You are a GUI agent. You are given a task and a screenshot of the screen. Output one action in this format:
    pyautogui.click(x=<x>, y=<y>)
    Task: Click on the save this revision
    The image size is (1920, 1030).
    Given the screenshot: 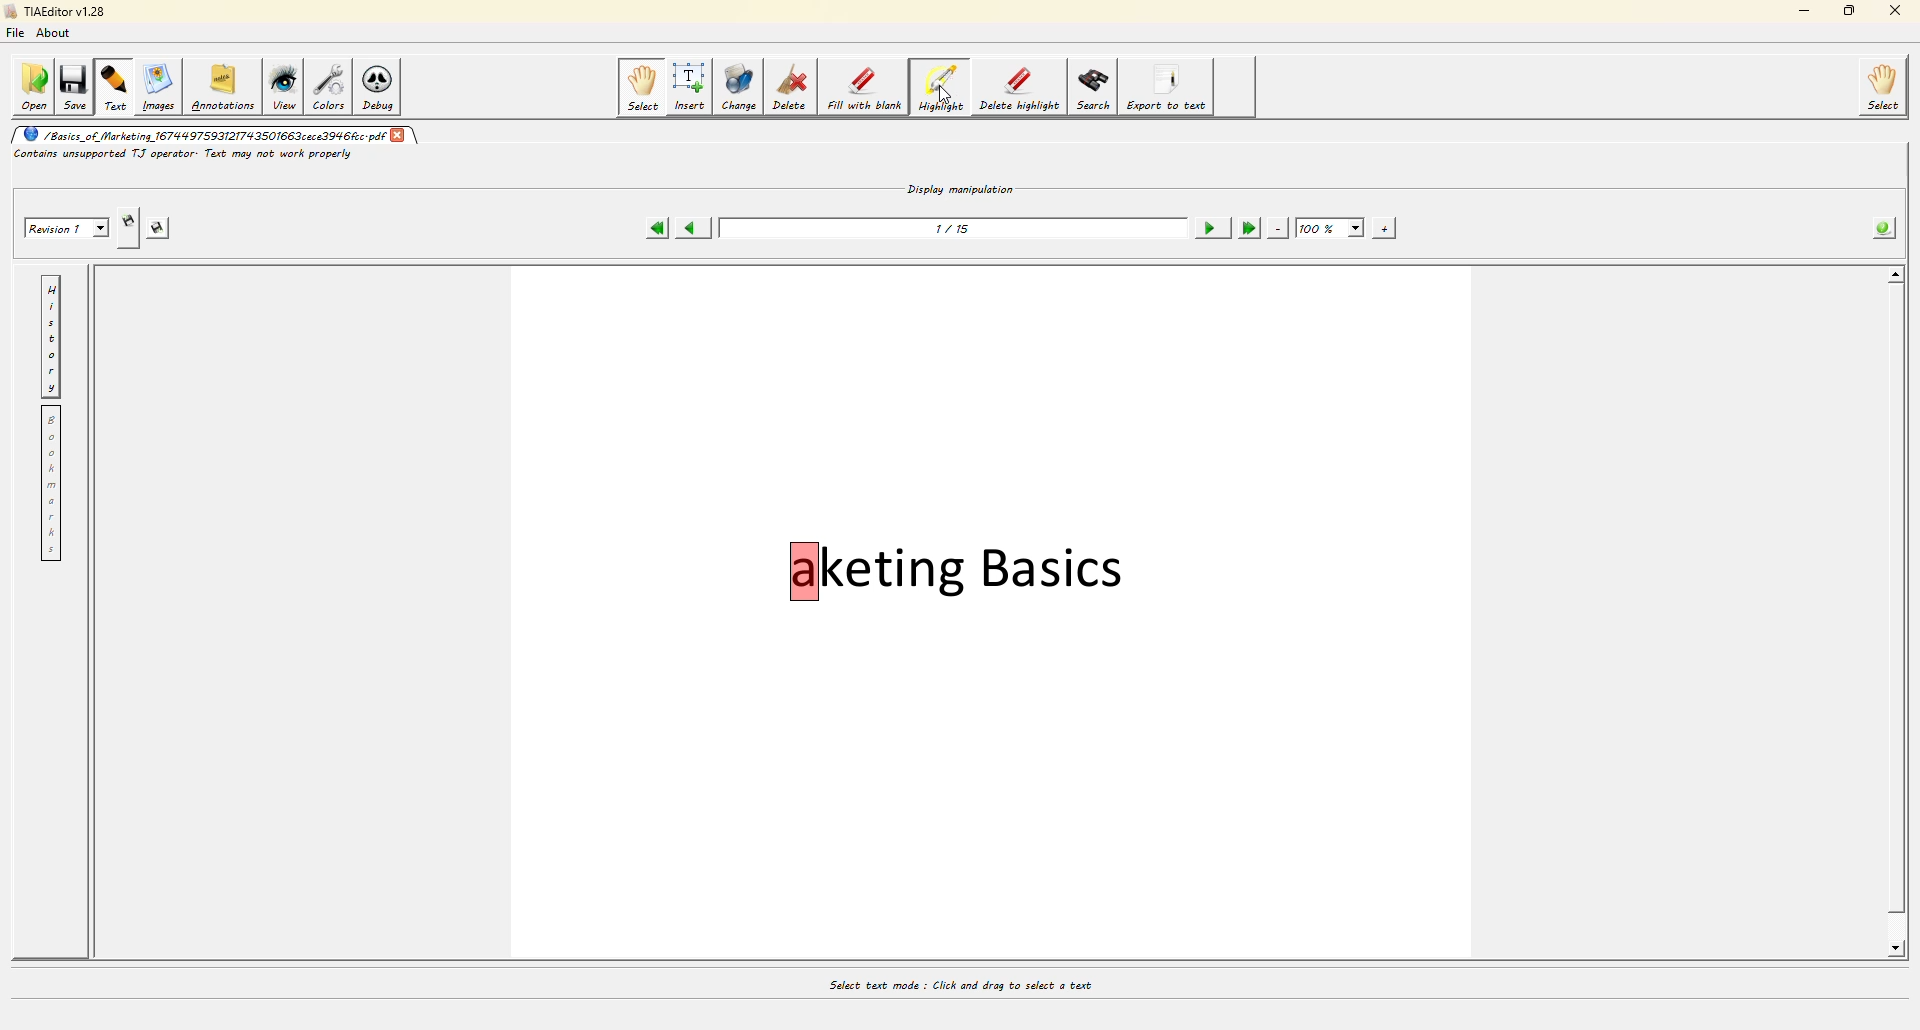 What is the action you would take?
    pyautogui.click(x=156, y=225)
    